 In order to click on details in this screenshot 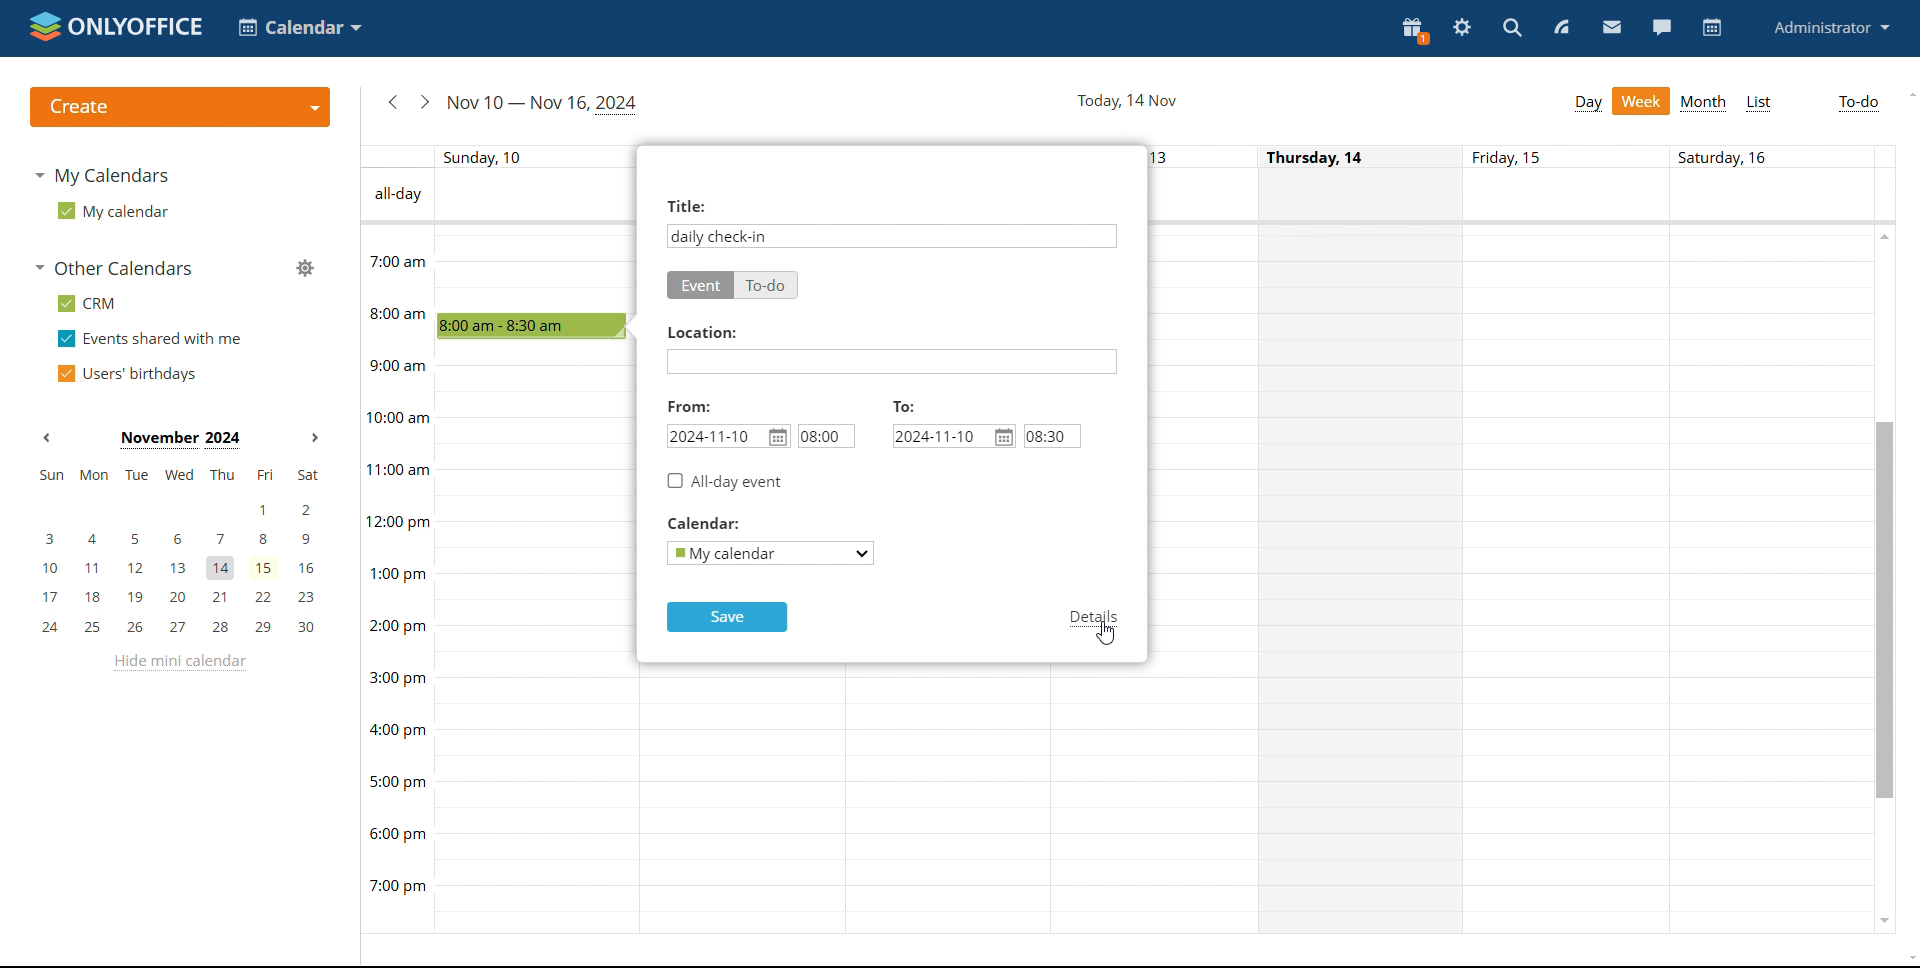, I will do `click(1092, 619)`.